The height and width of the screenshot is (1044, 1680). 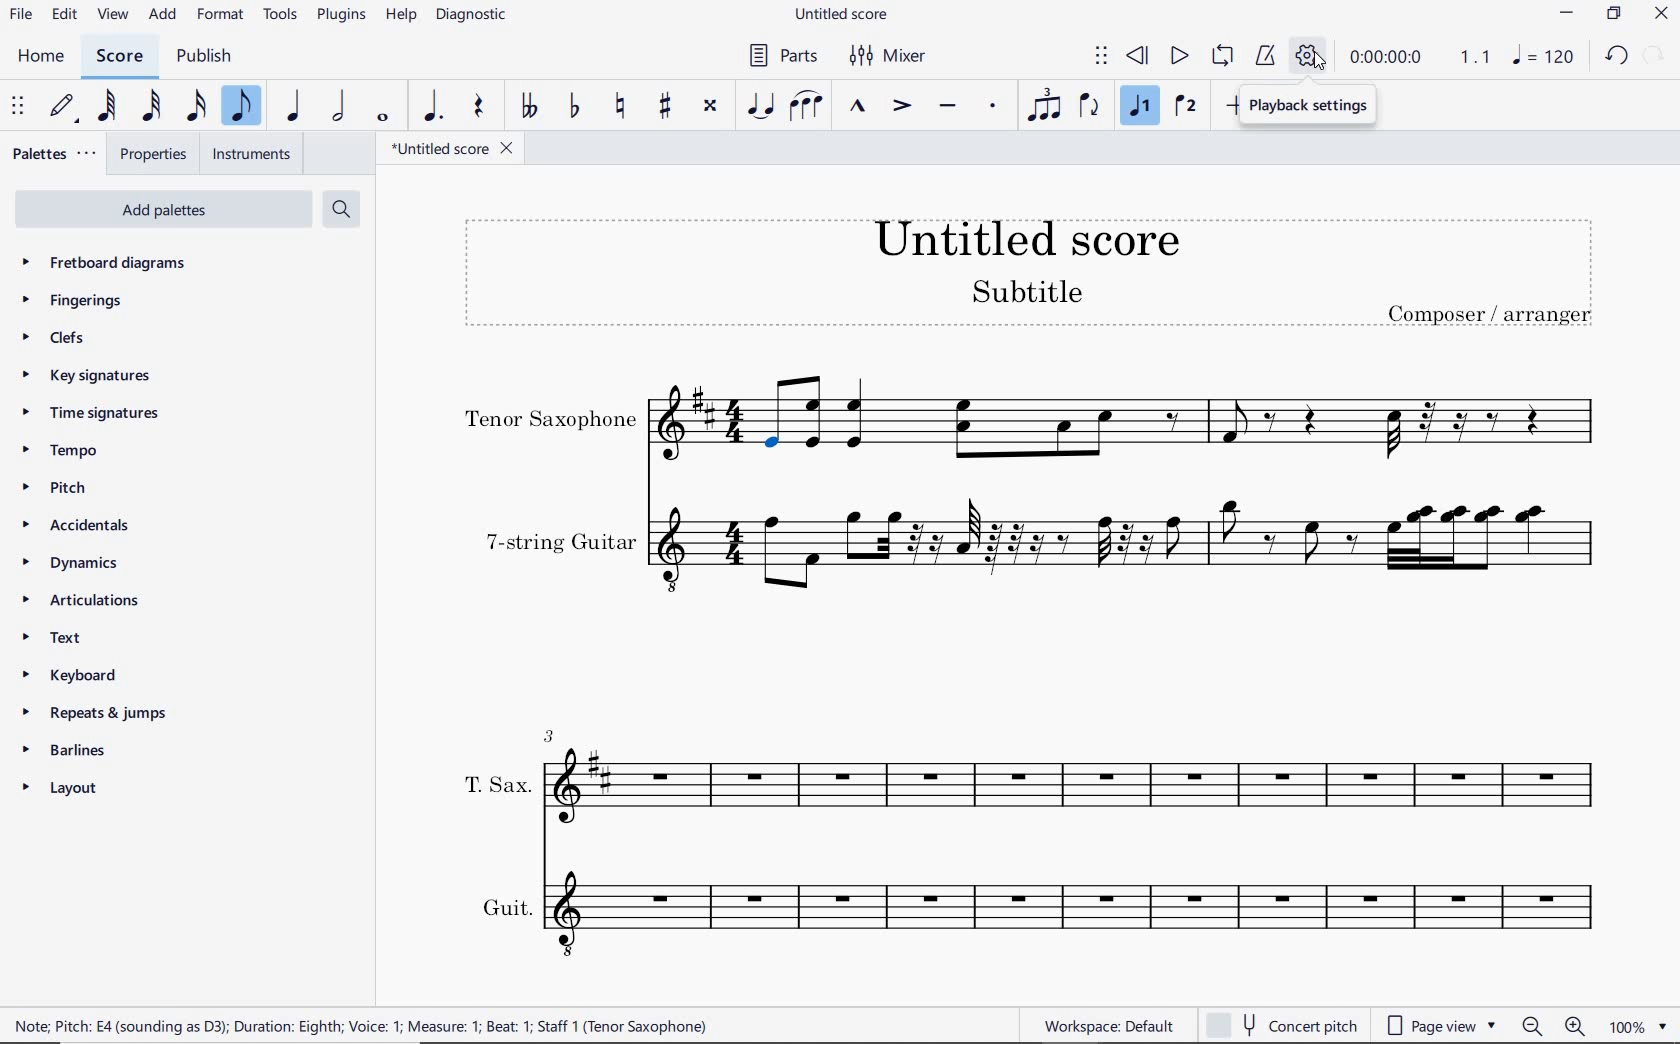 I want to click on DIAGNOSTIC, so click(x=474, y=14).